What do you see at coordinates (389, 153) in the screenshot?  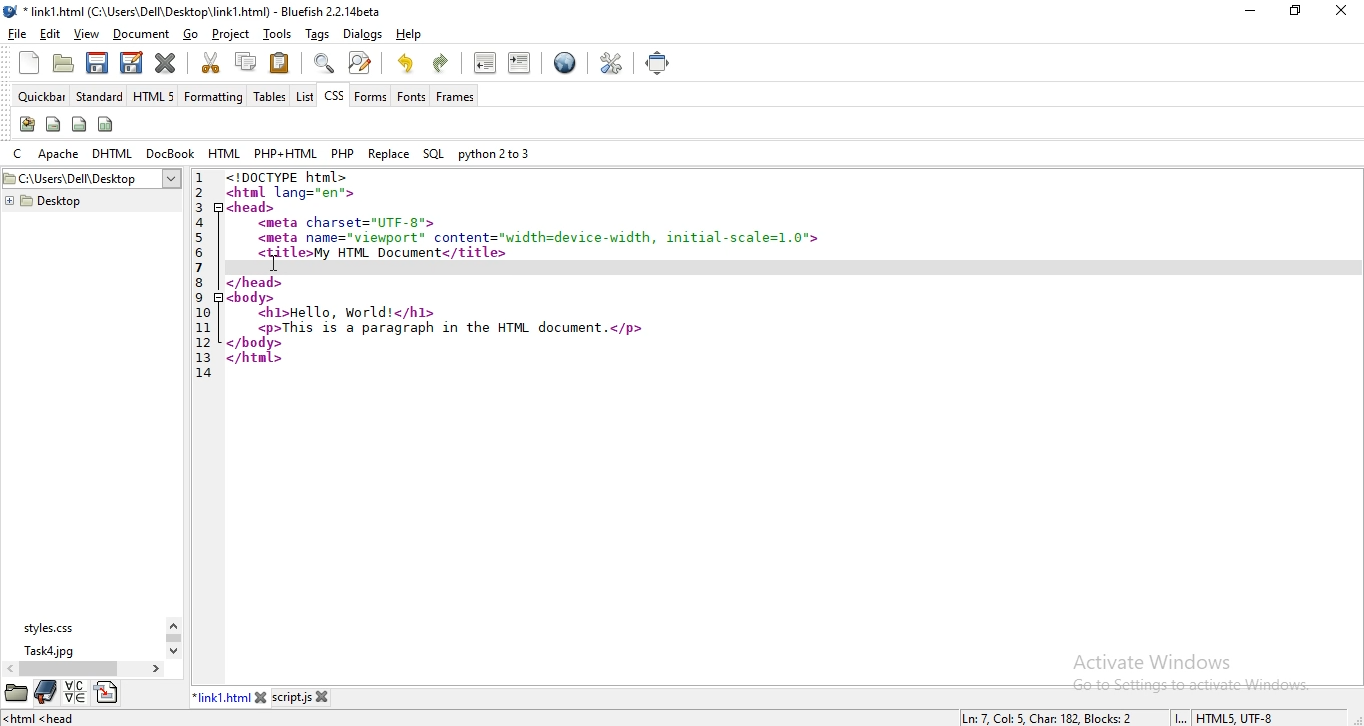 I see `replace` at bounding box center [389, 153].